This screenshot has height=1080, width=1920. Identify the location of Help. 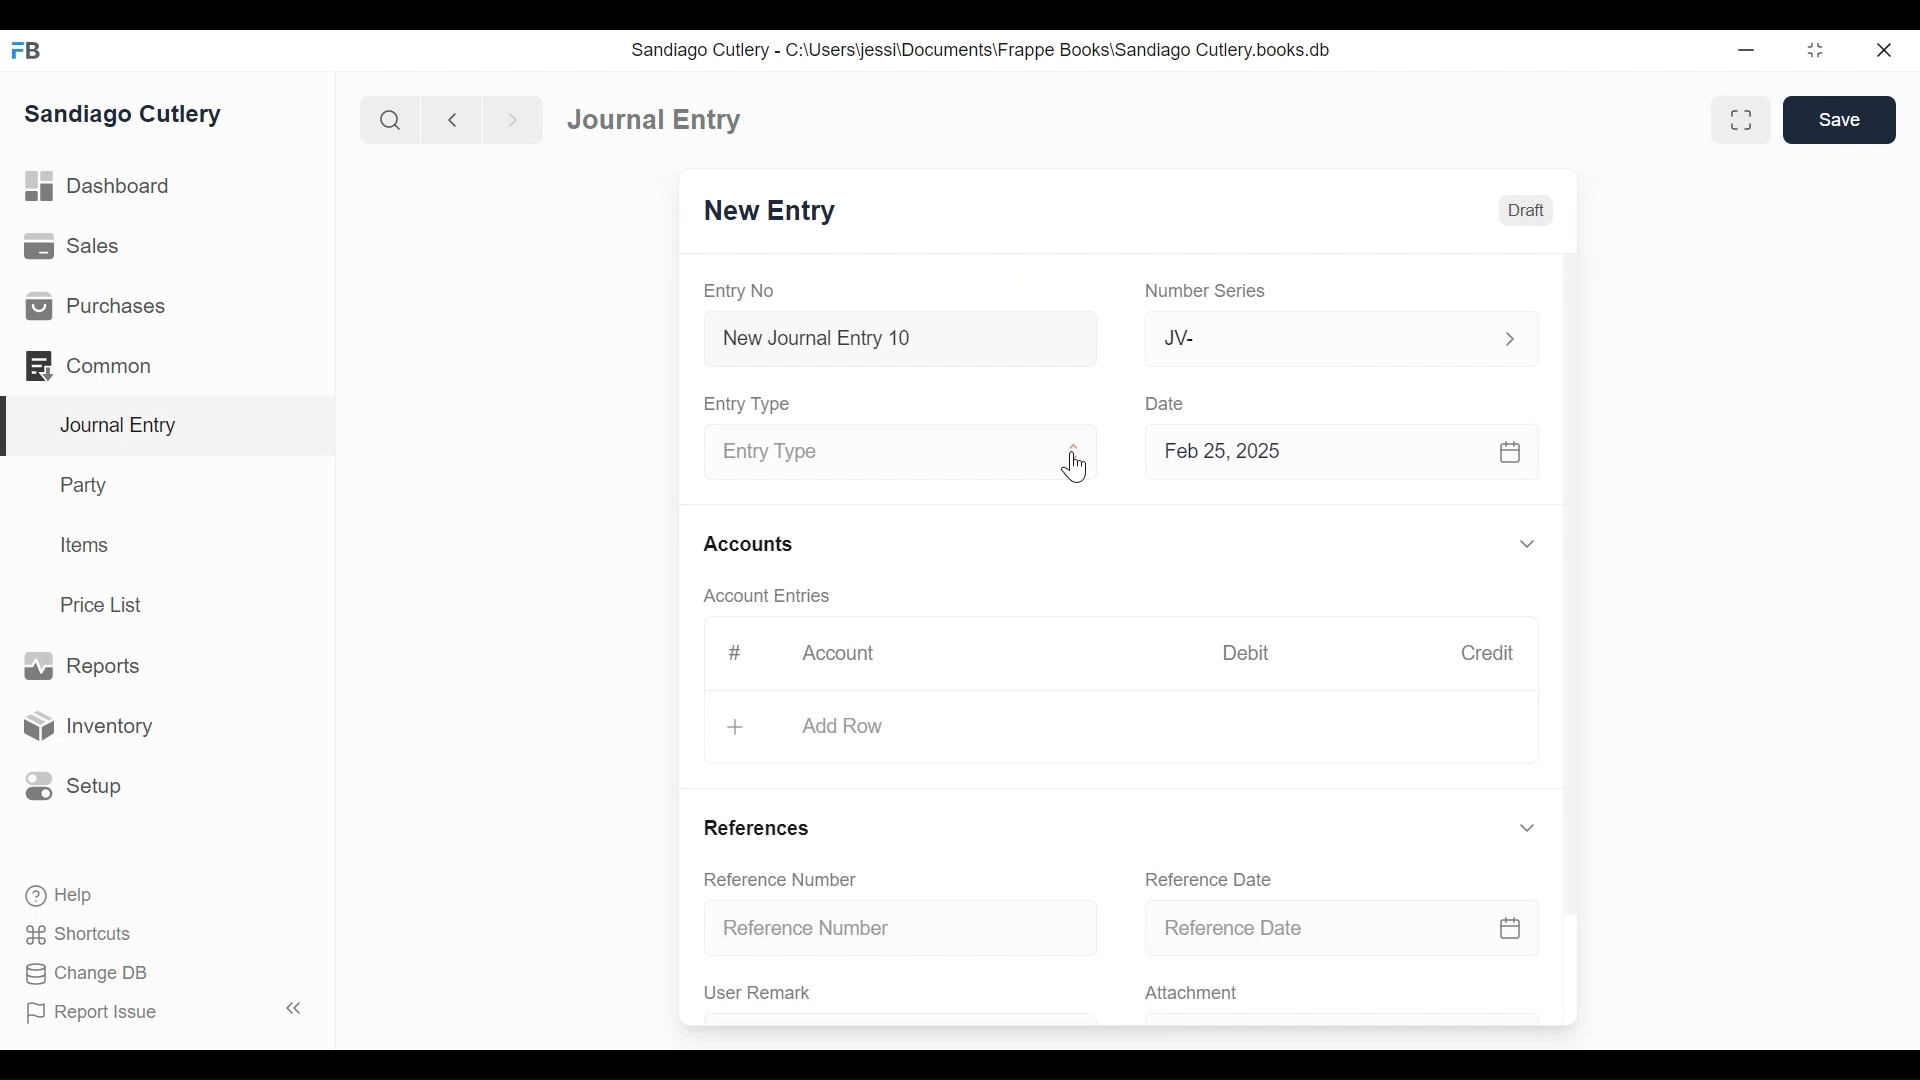
(56, 893).